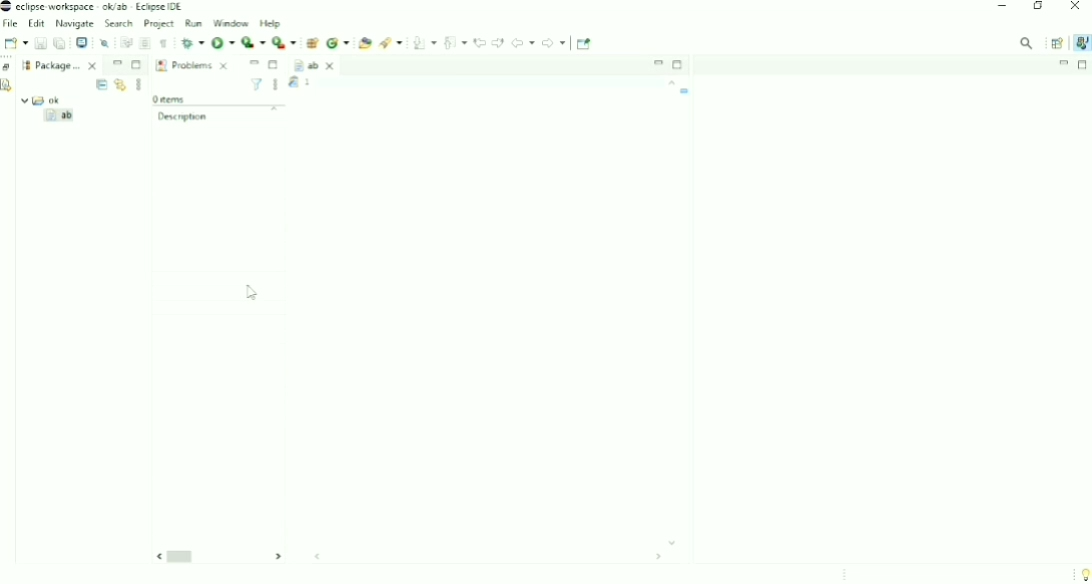 The image size is (1092, 584). Describe the element at coordinates (49, 98) in the screenshot. I see `ok` at that location.